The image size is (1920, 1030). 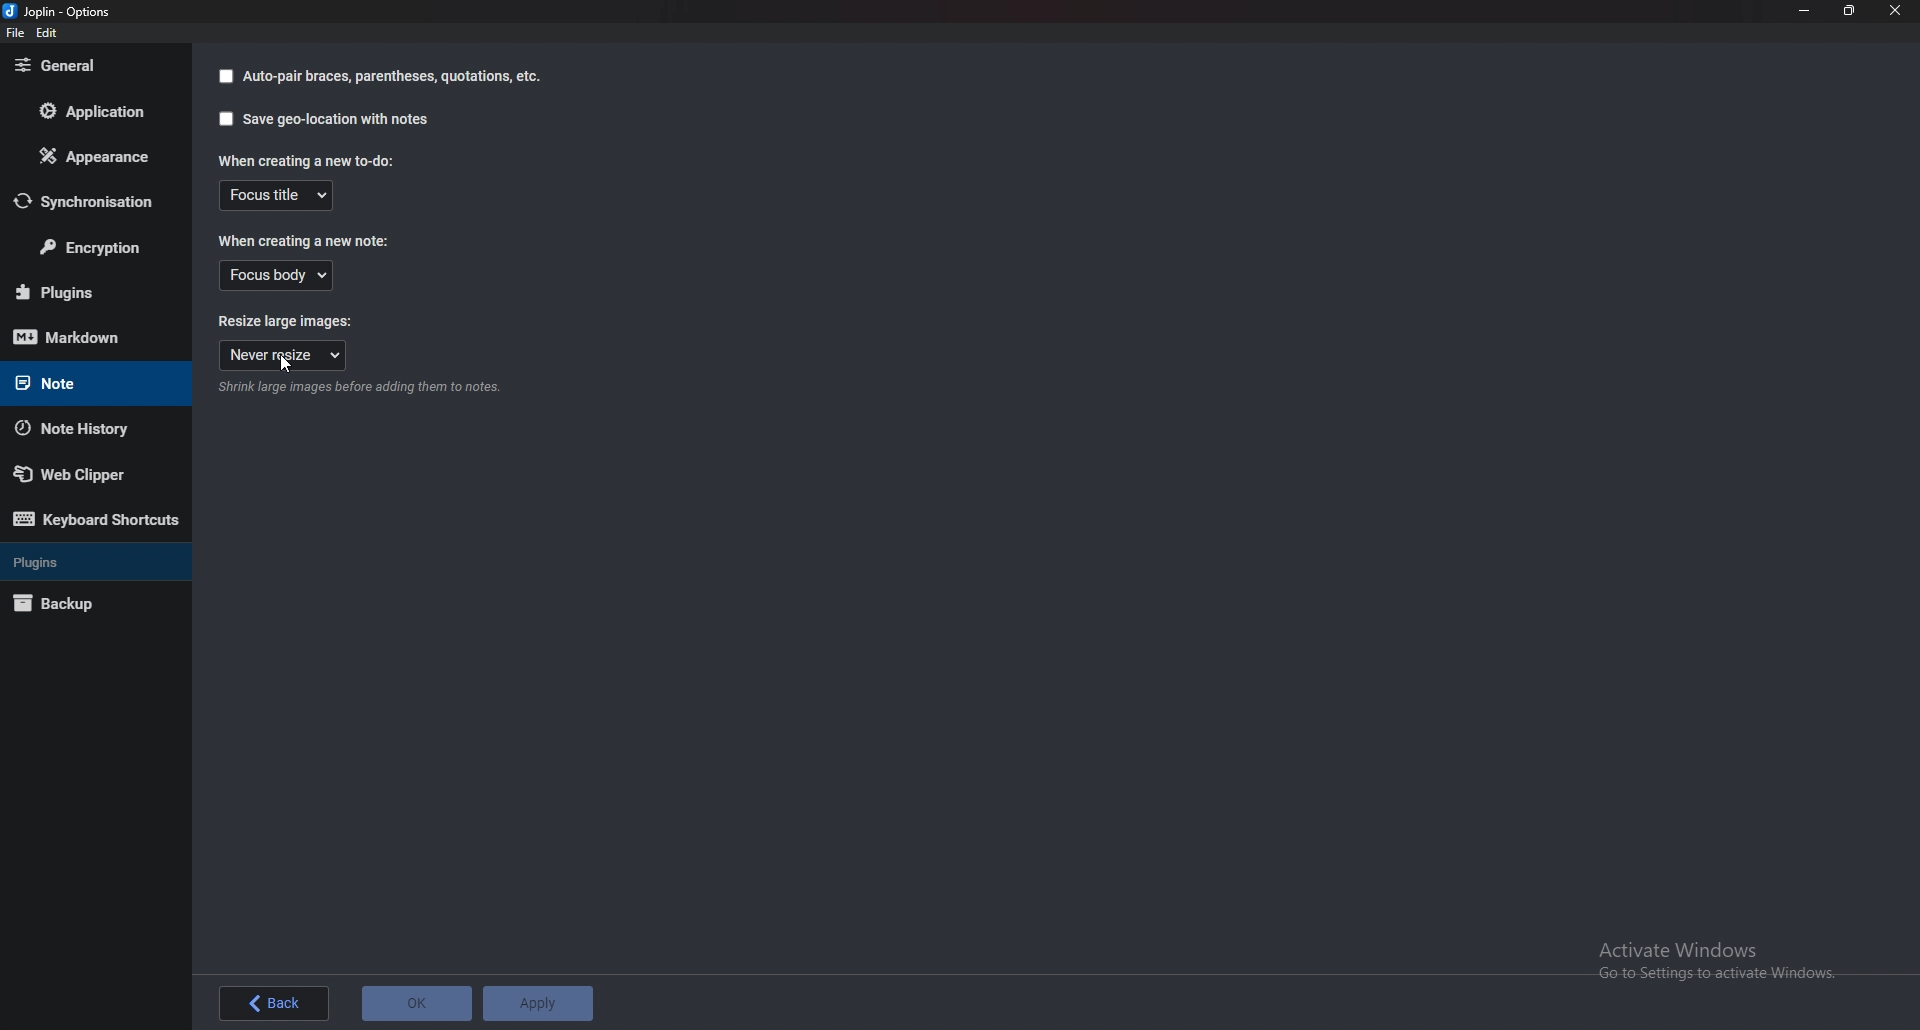 What do you see at coordinates (277, 196) in the screenshot?
I see `Focus title` at bounding box center [277, 196].